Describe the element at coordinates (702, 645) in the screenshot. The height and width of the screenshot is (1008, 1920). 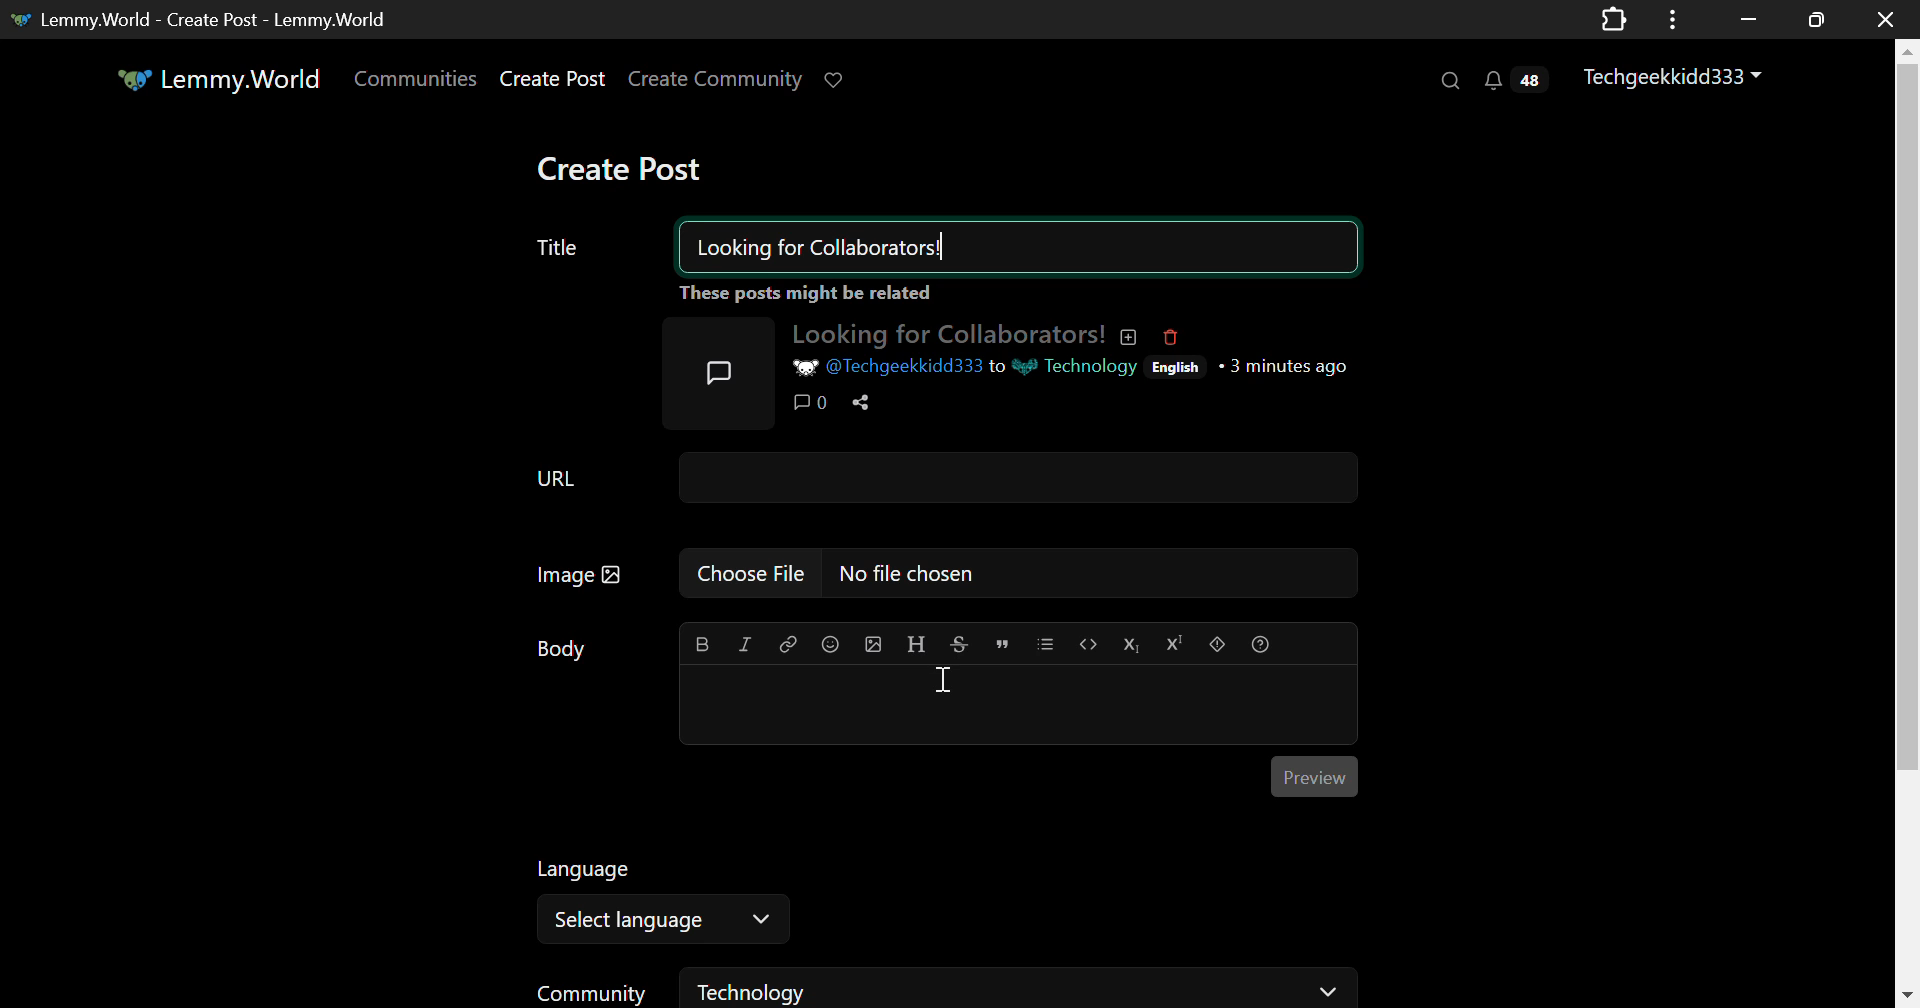
I see `bold` at that location.